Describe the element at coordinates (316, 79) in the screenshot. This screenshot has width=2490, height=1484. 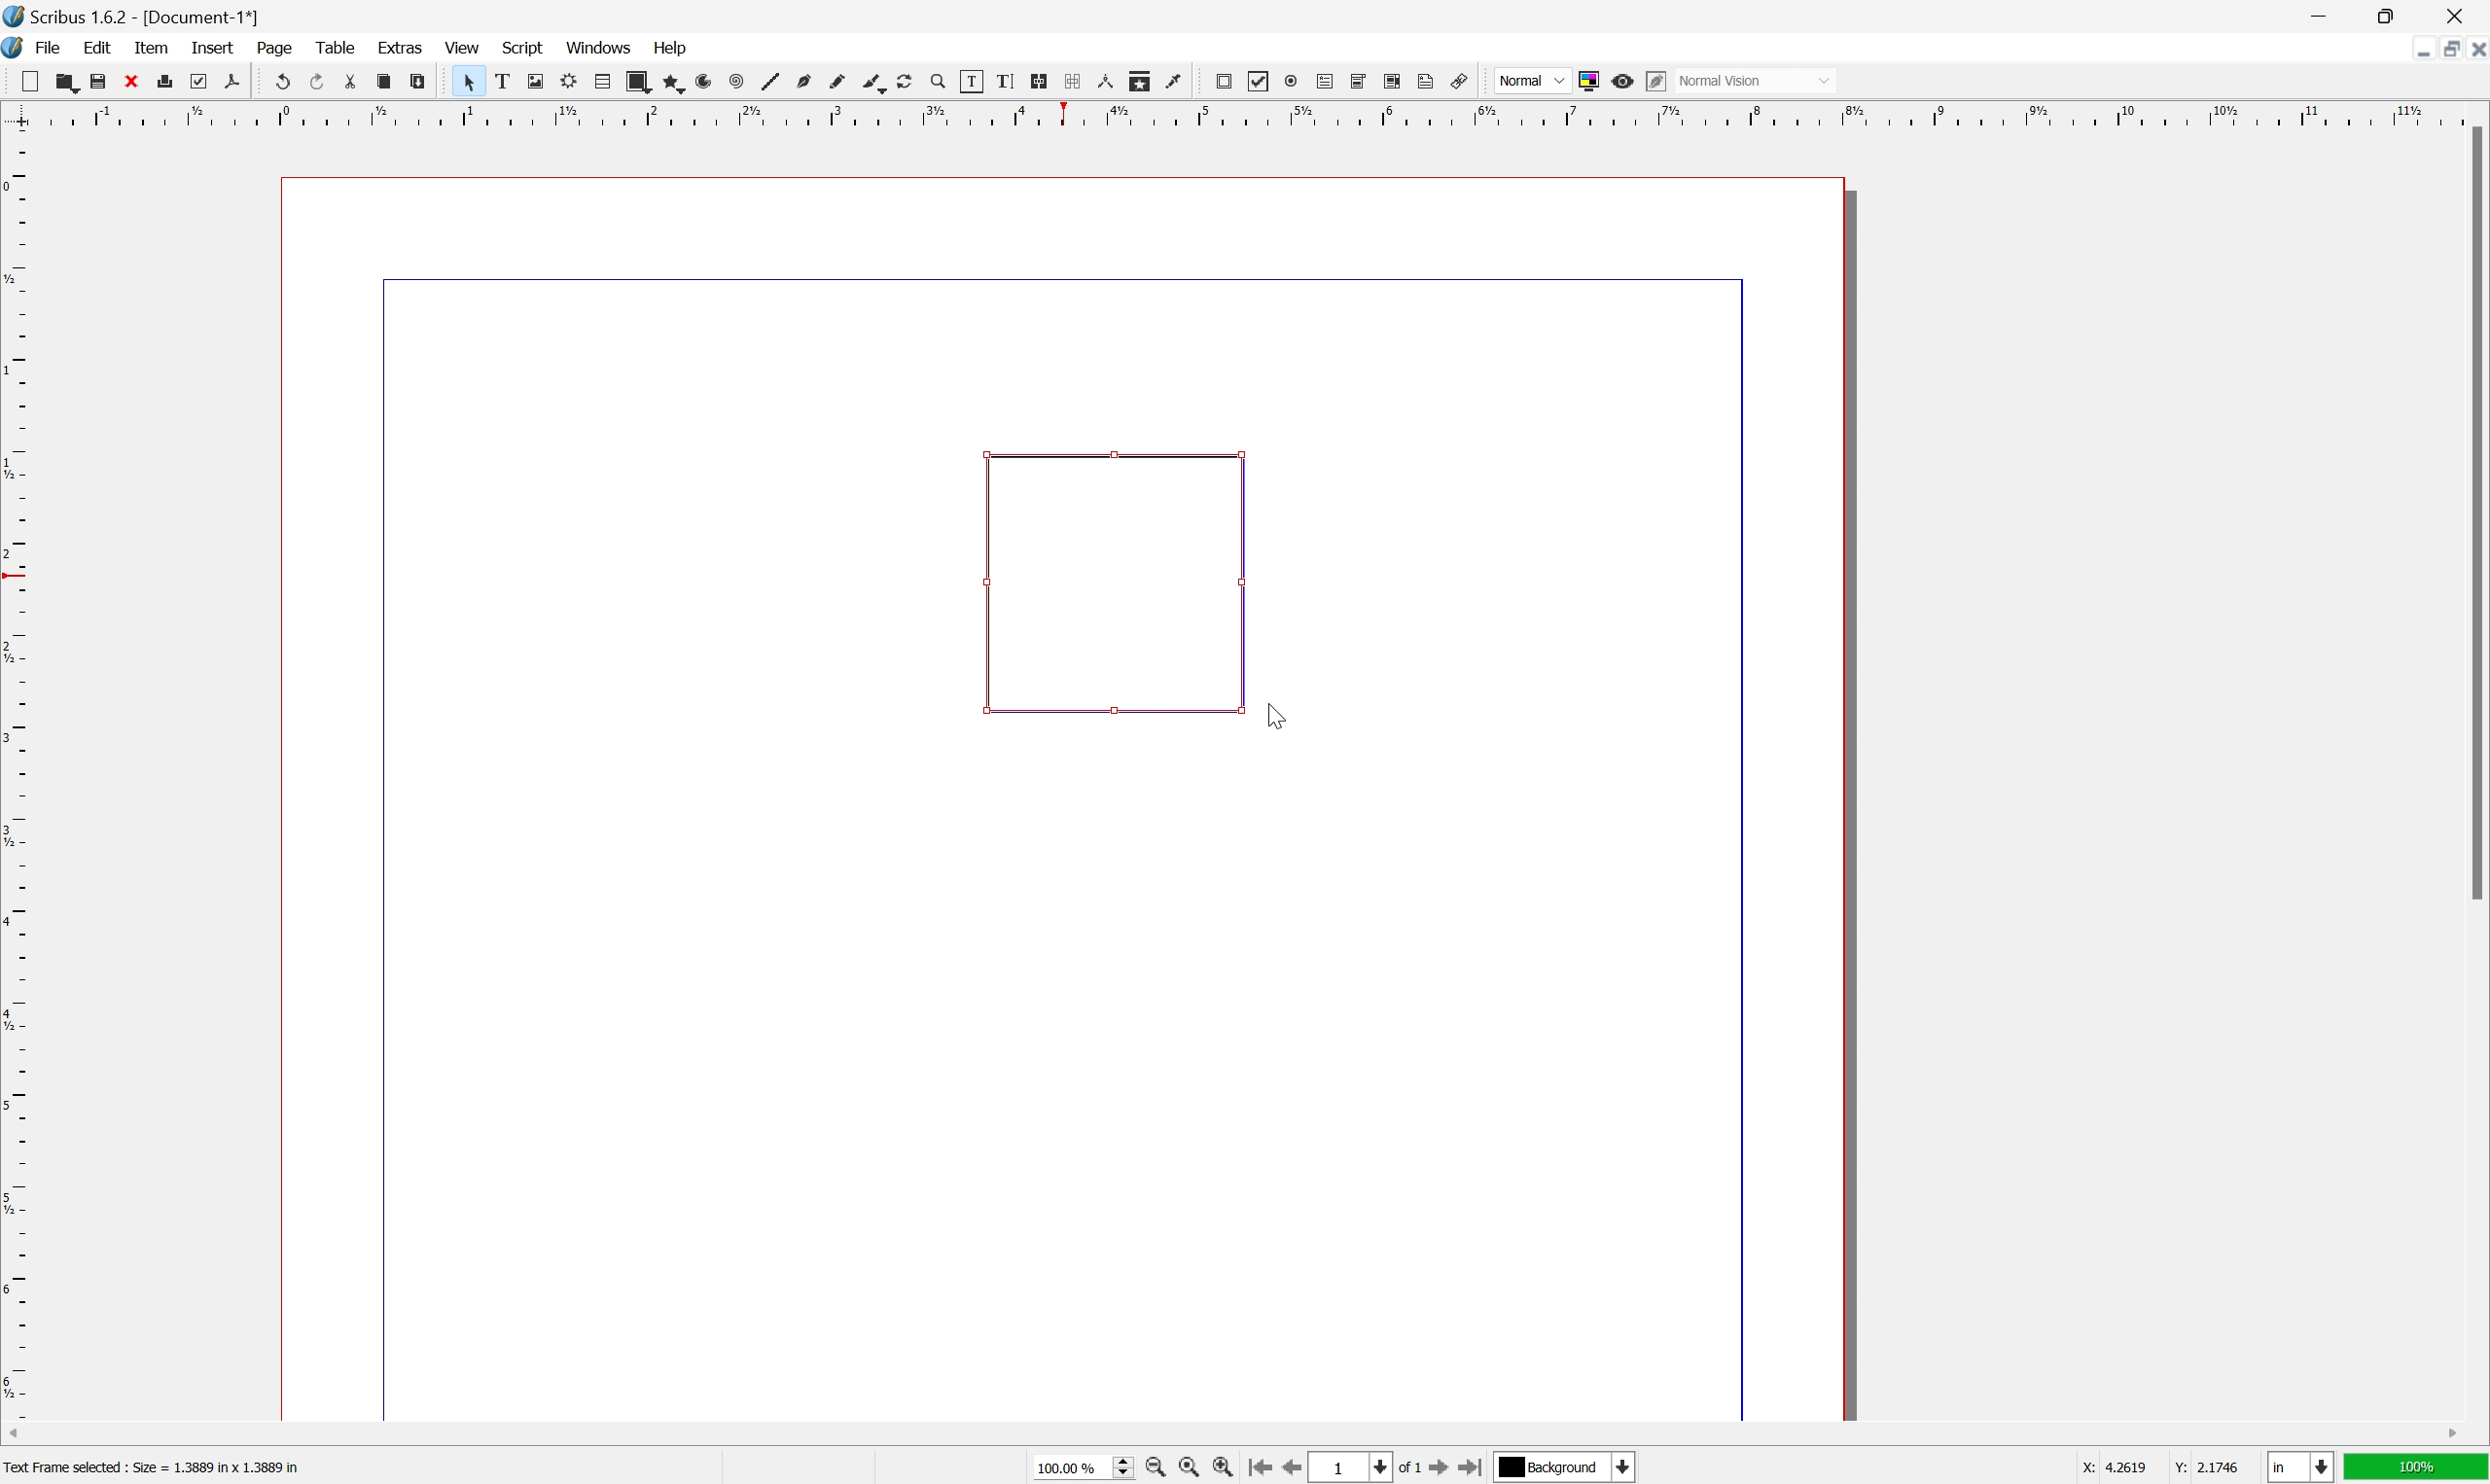
I see `redo` at that location.